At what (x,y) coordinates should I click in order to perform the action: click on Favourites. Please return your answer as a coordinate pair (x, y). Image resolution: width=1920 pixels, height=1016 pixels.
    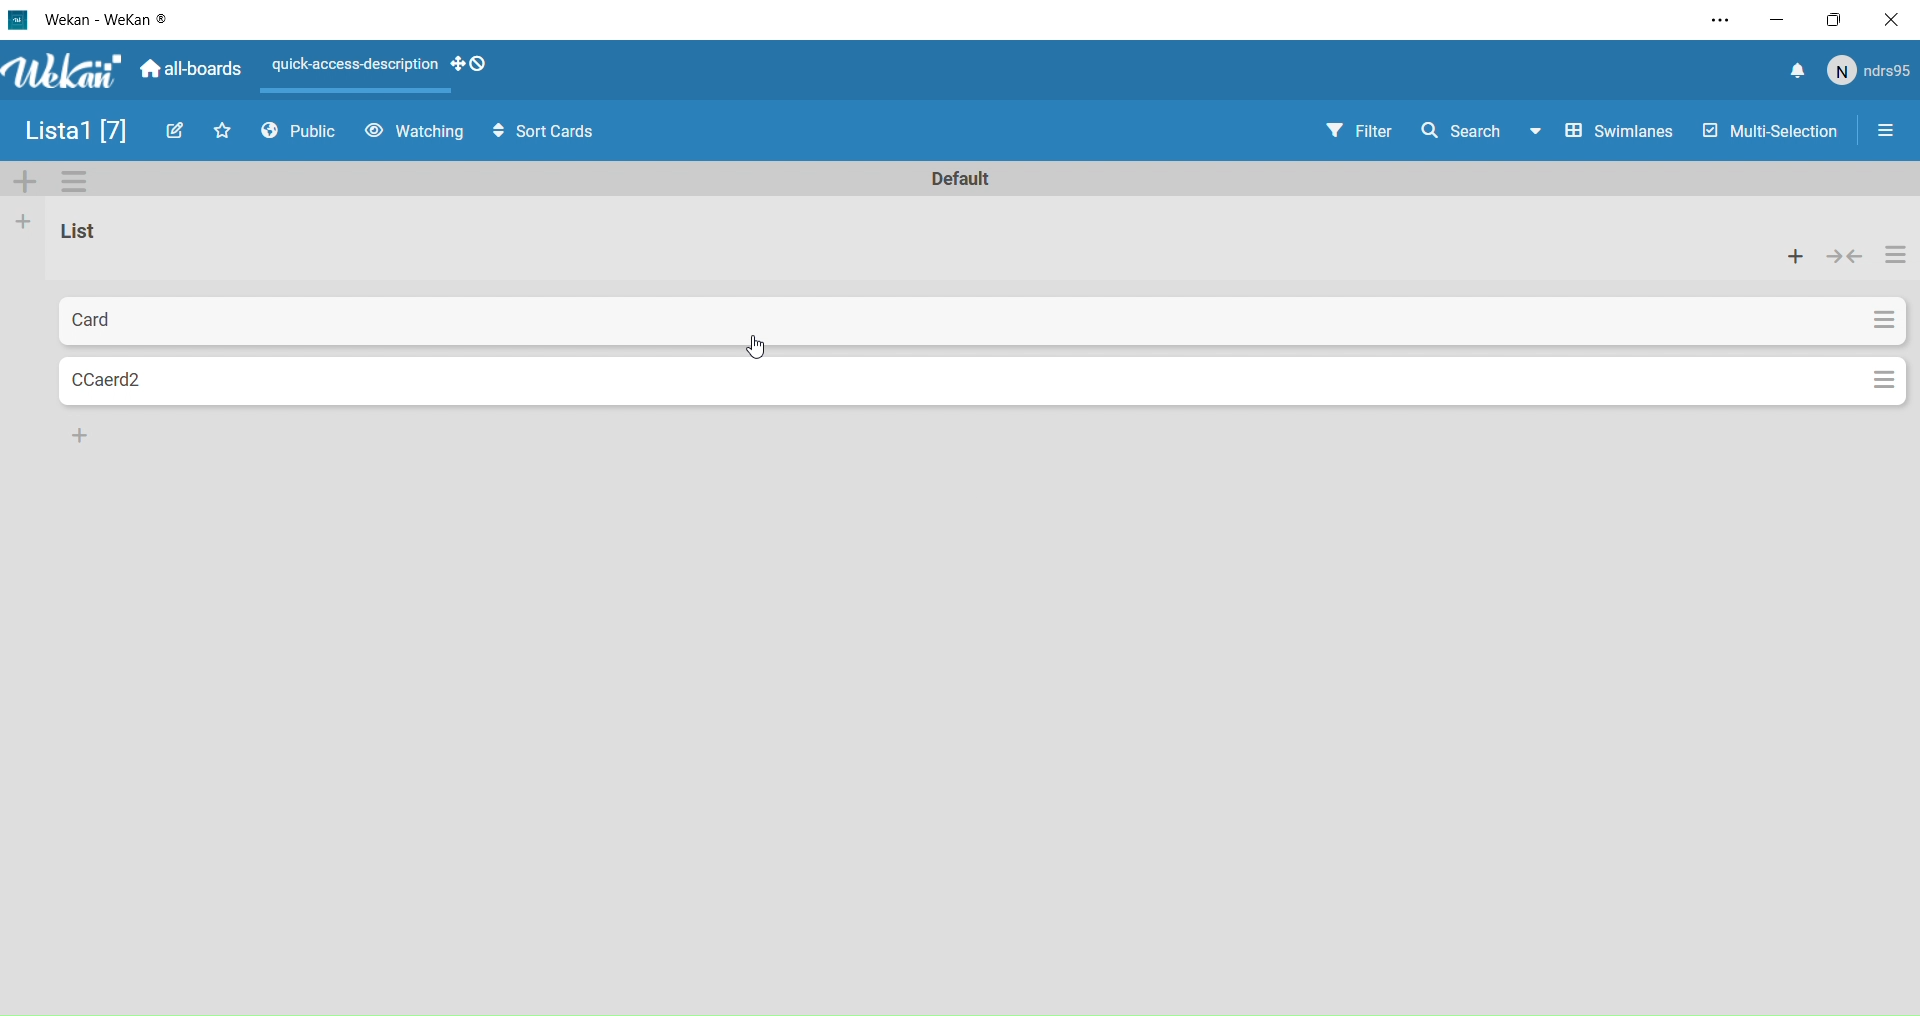
    Looking at the image, I should click on (230, 132).